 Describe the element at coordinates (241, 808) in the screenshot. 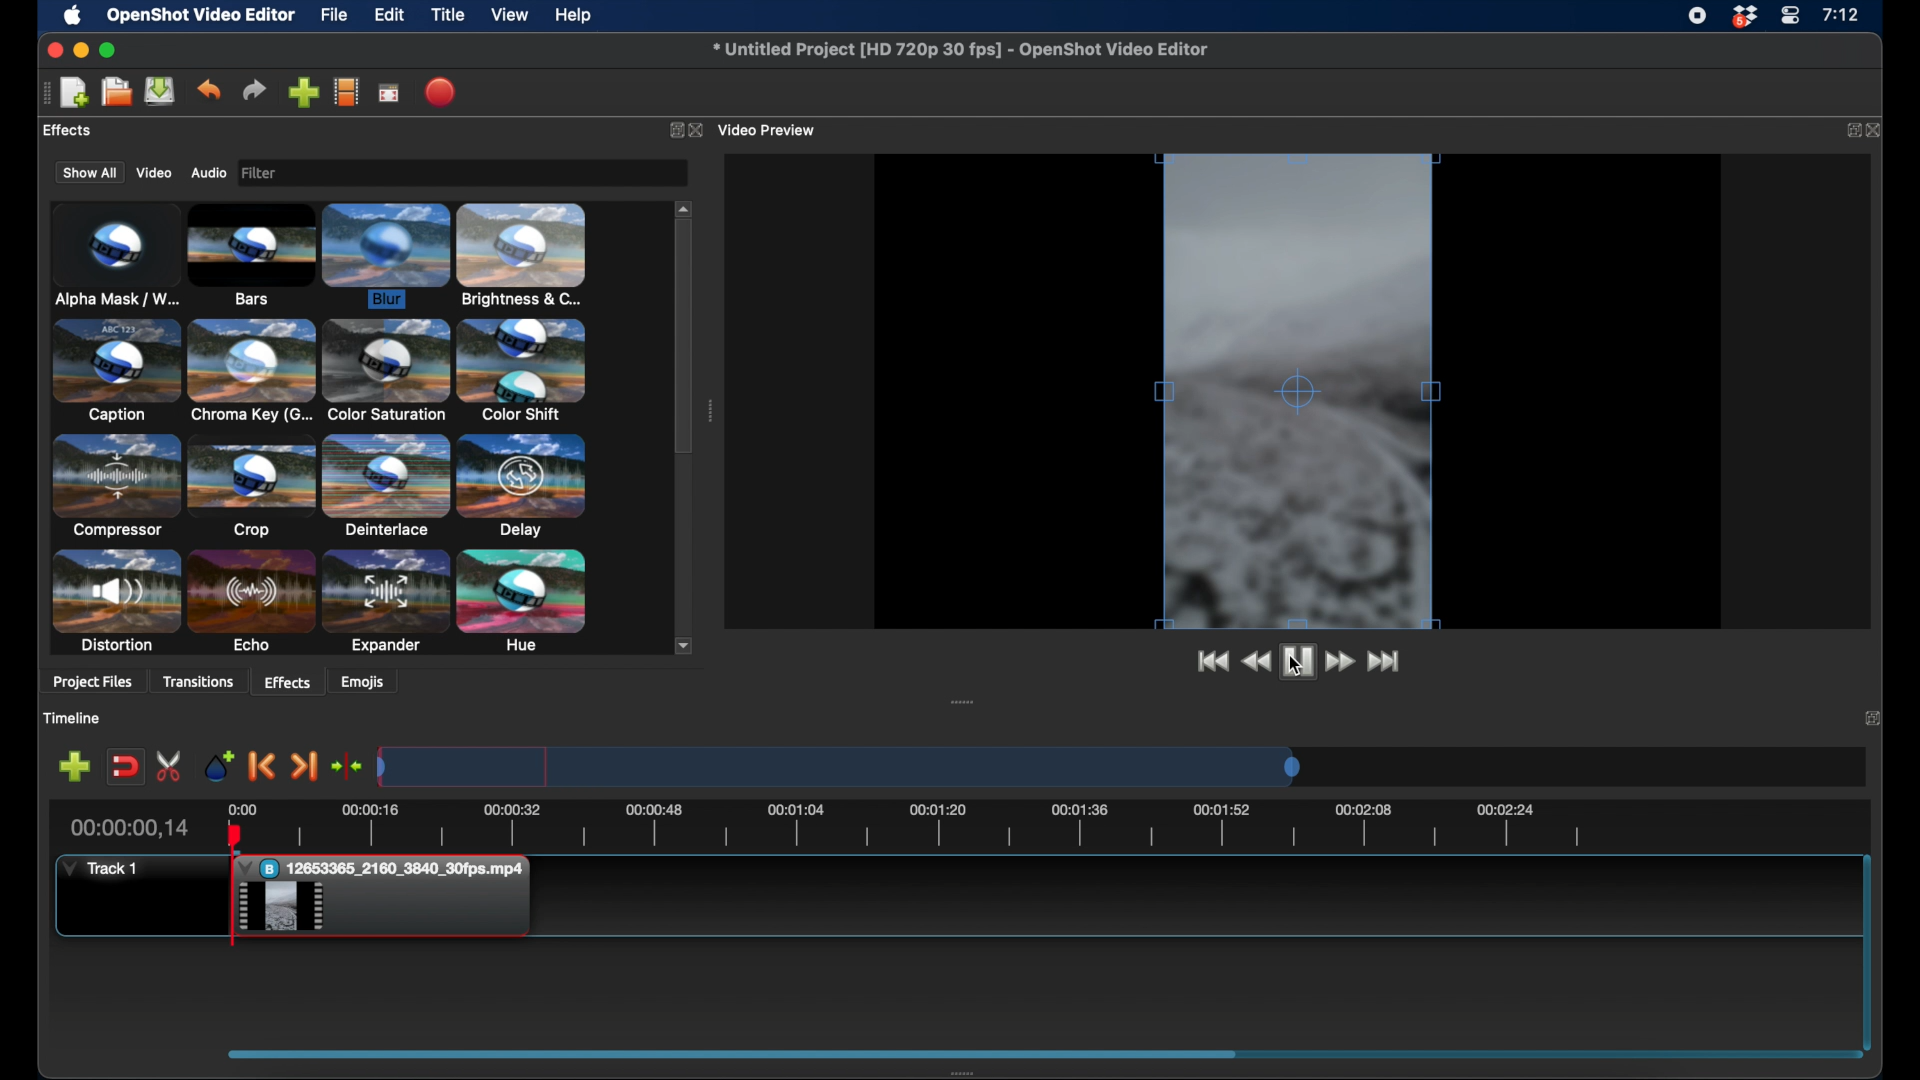

I see `0.00` at that location.